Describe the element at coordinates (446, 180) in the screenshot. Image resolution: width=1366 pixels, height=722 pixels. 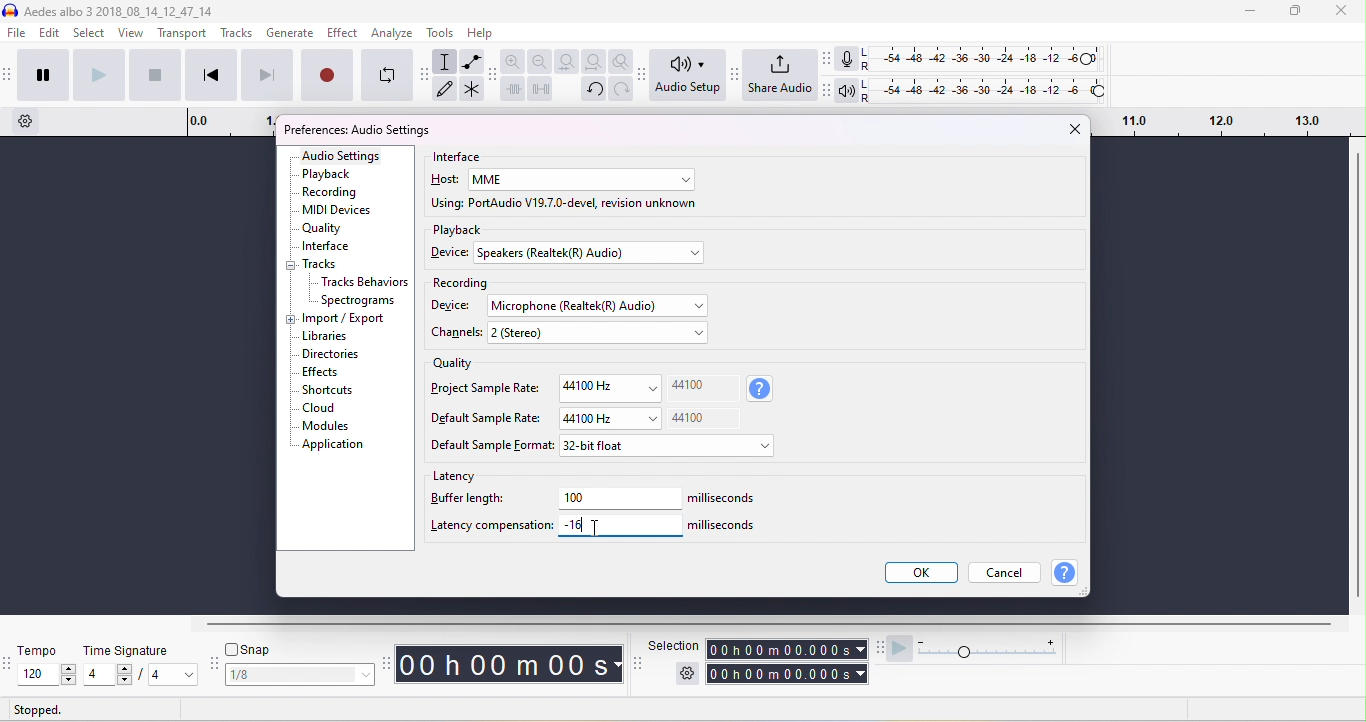
I see `host` at that location.